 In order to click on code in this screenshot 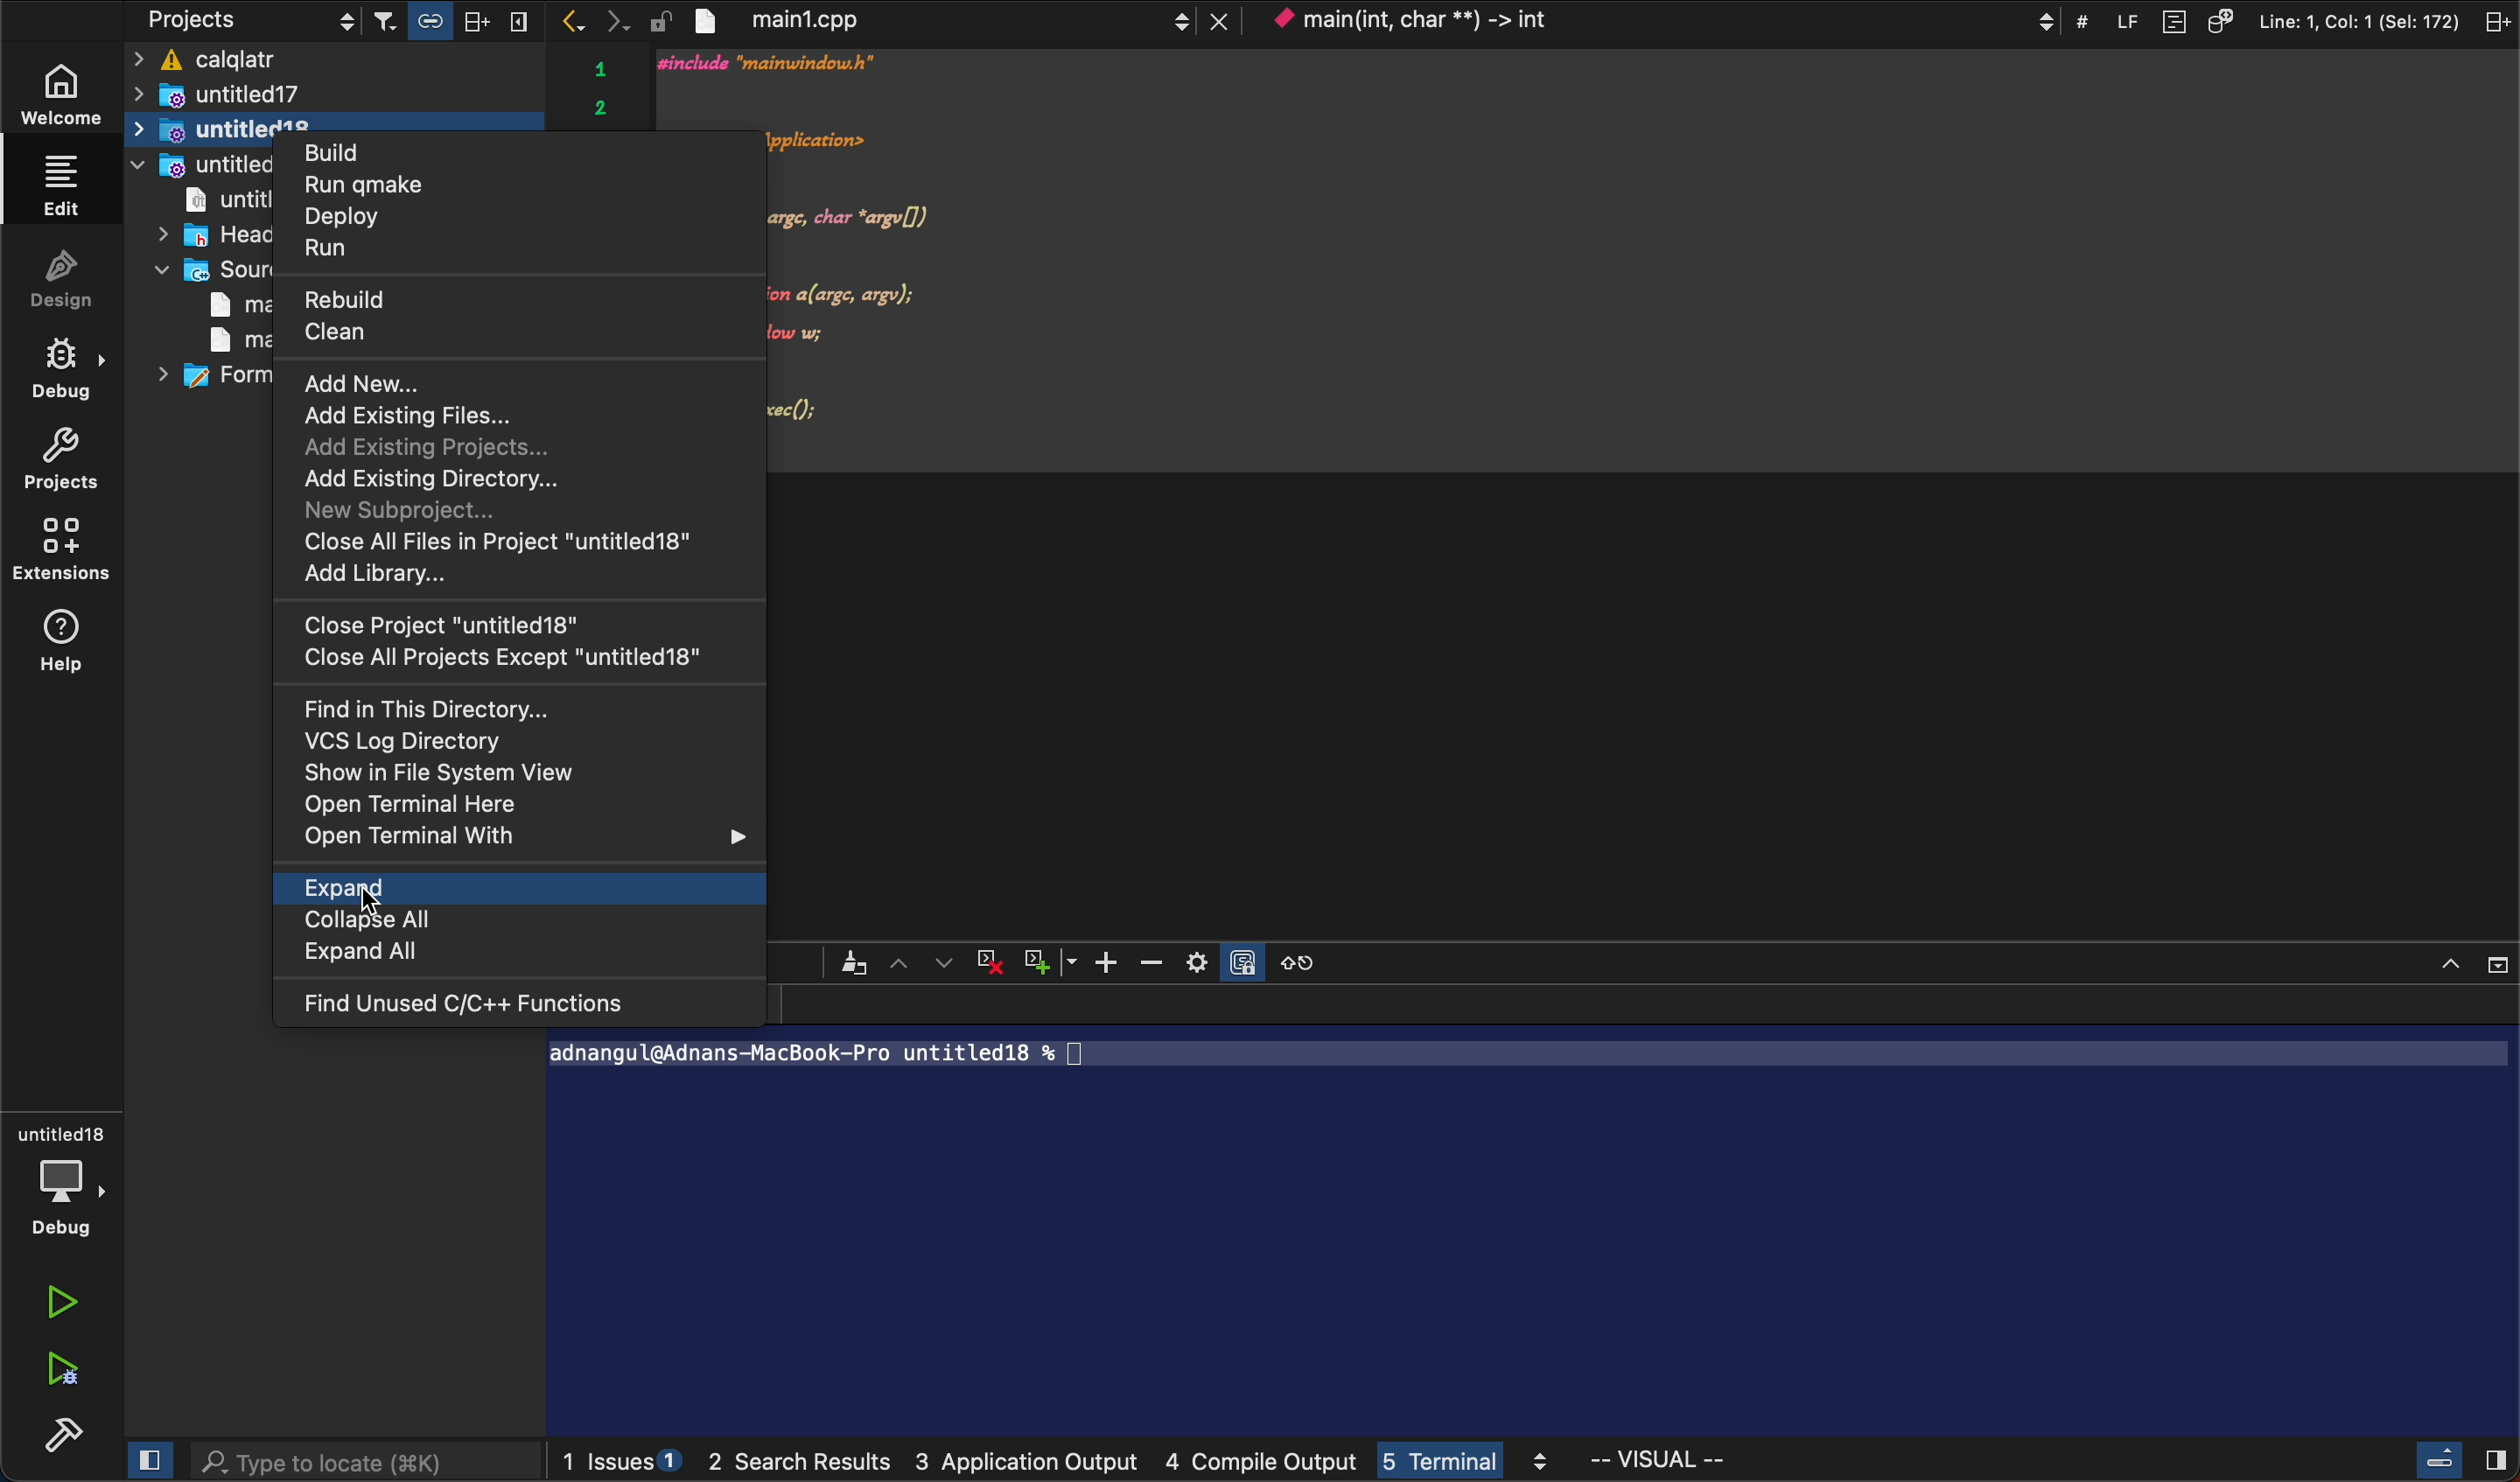, I will do `click(1582, 261)`.